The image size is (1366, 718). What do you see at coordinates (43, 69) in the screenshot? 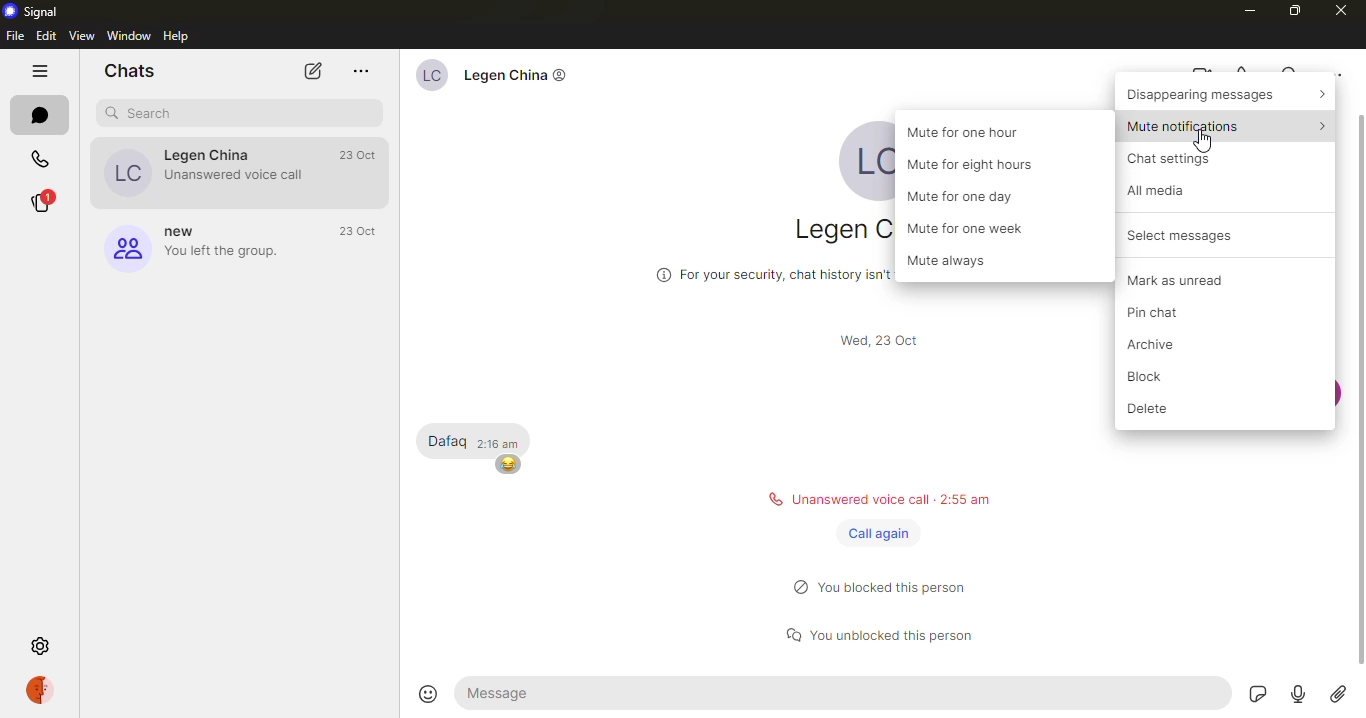
I see `hide tabs` at bounding box center [43, 69].